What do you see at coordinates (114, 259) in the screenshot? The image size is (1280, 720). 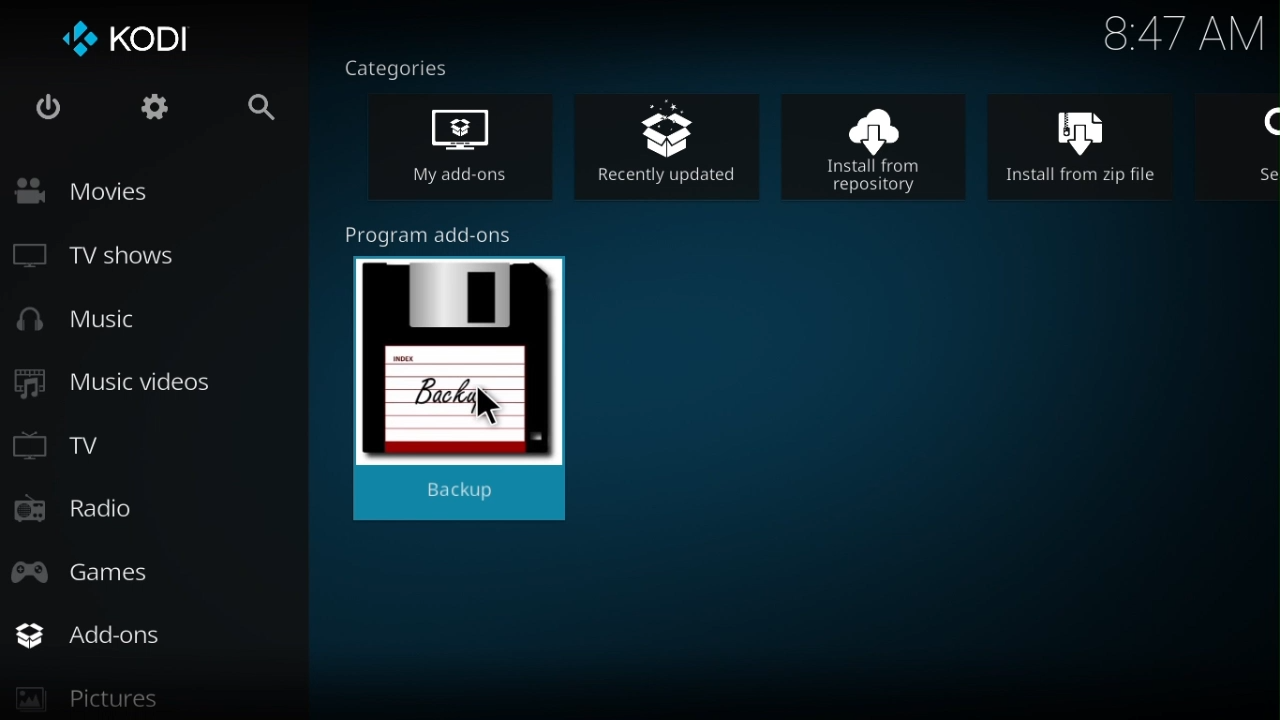 I see `TV shows` at bounding box center [114, 259].